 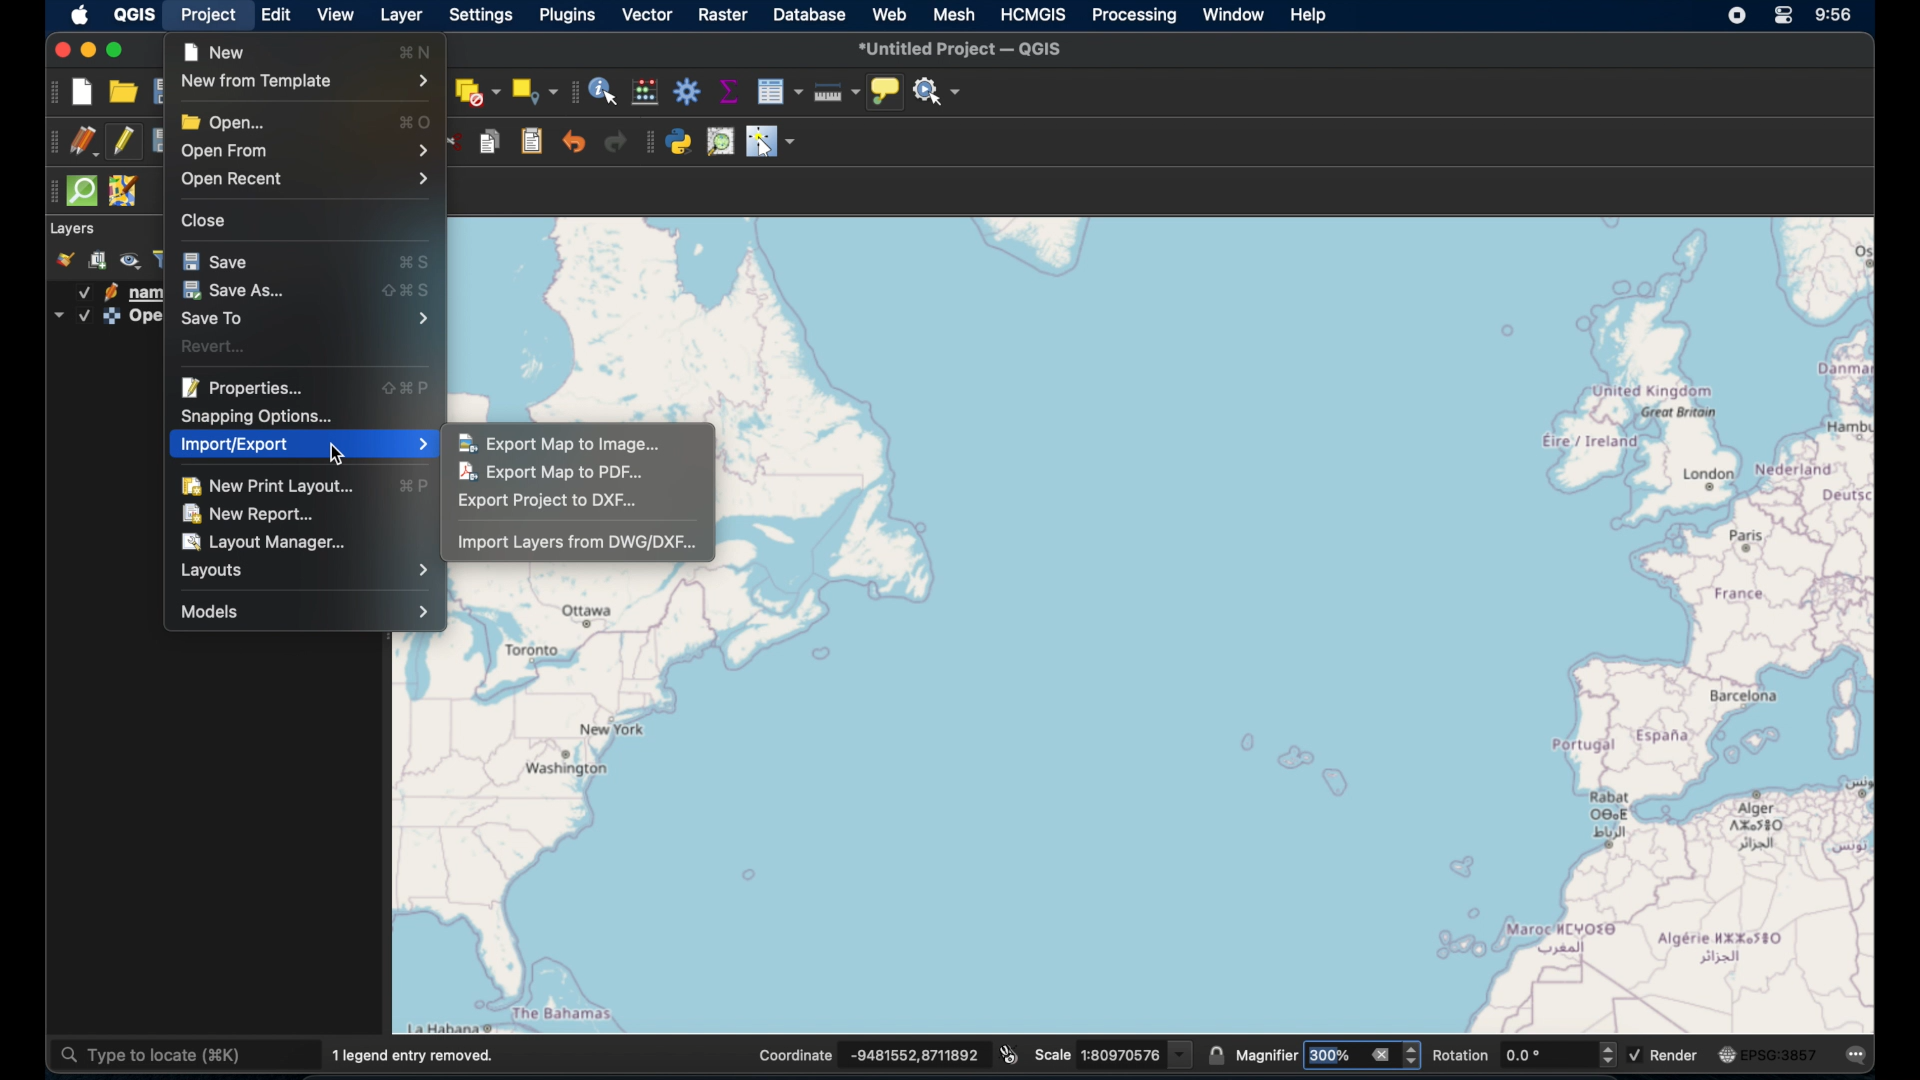 I want to click on redo, so click(x=617, y=145).